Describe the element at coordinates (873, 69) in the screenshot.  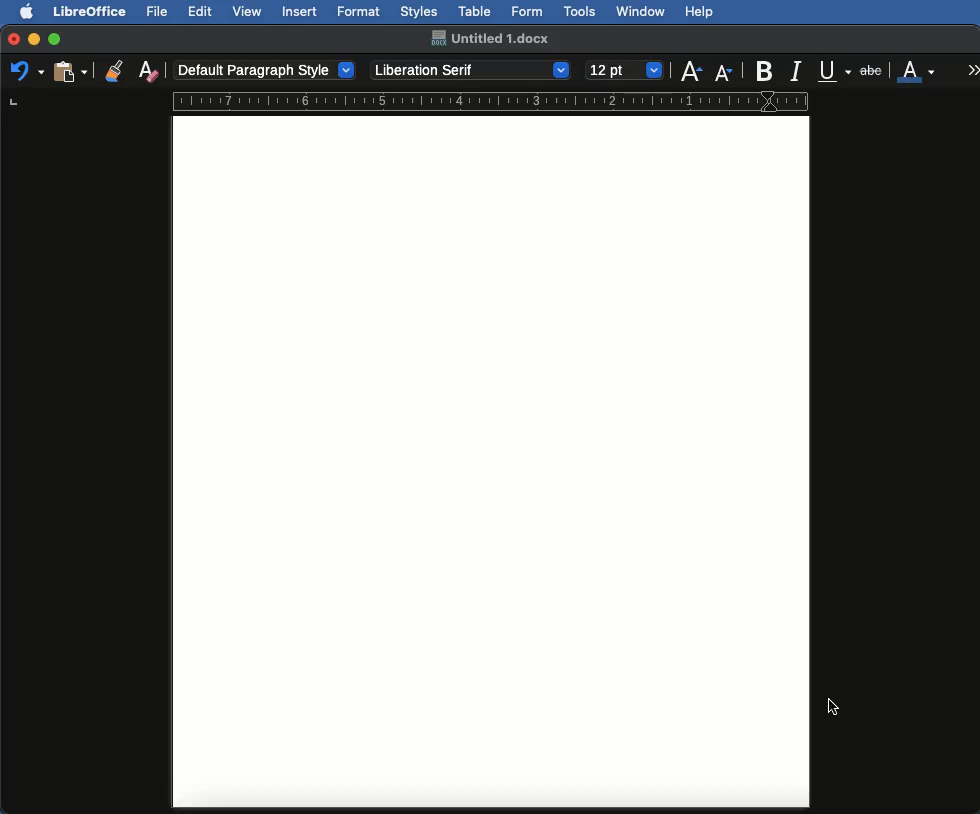
I see `Strikethrough ` at that location.